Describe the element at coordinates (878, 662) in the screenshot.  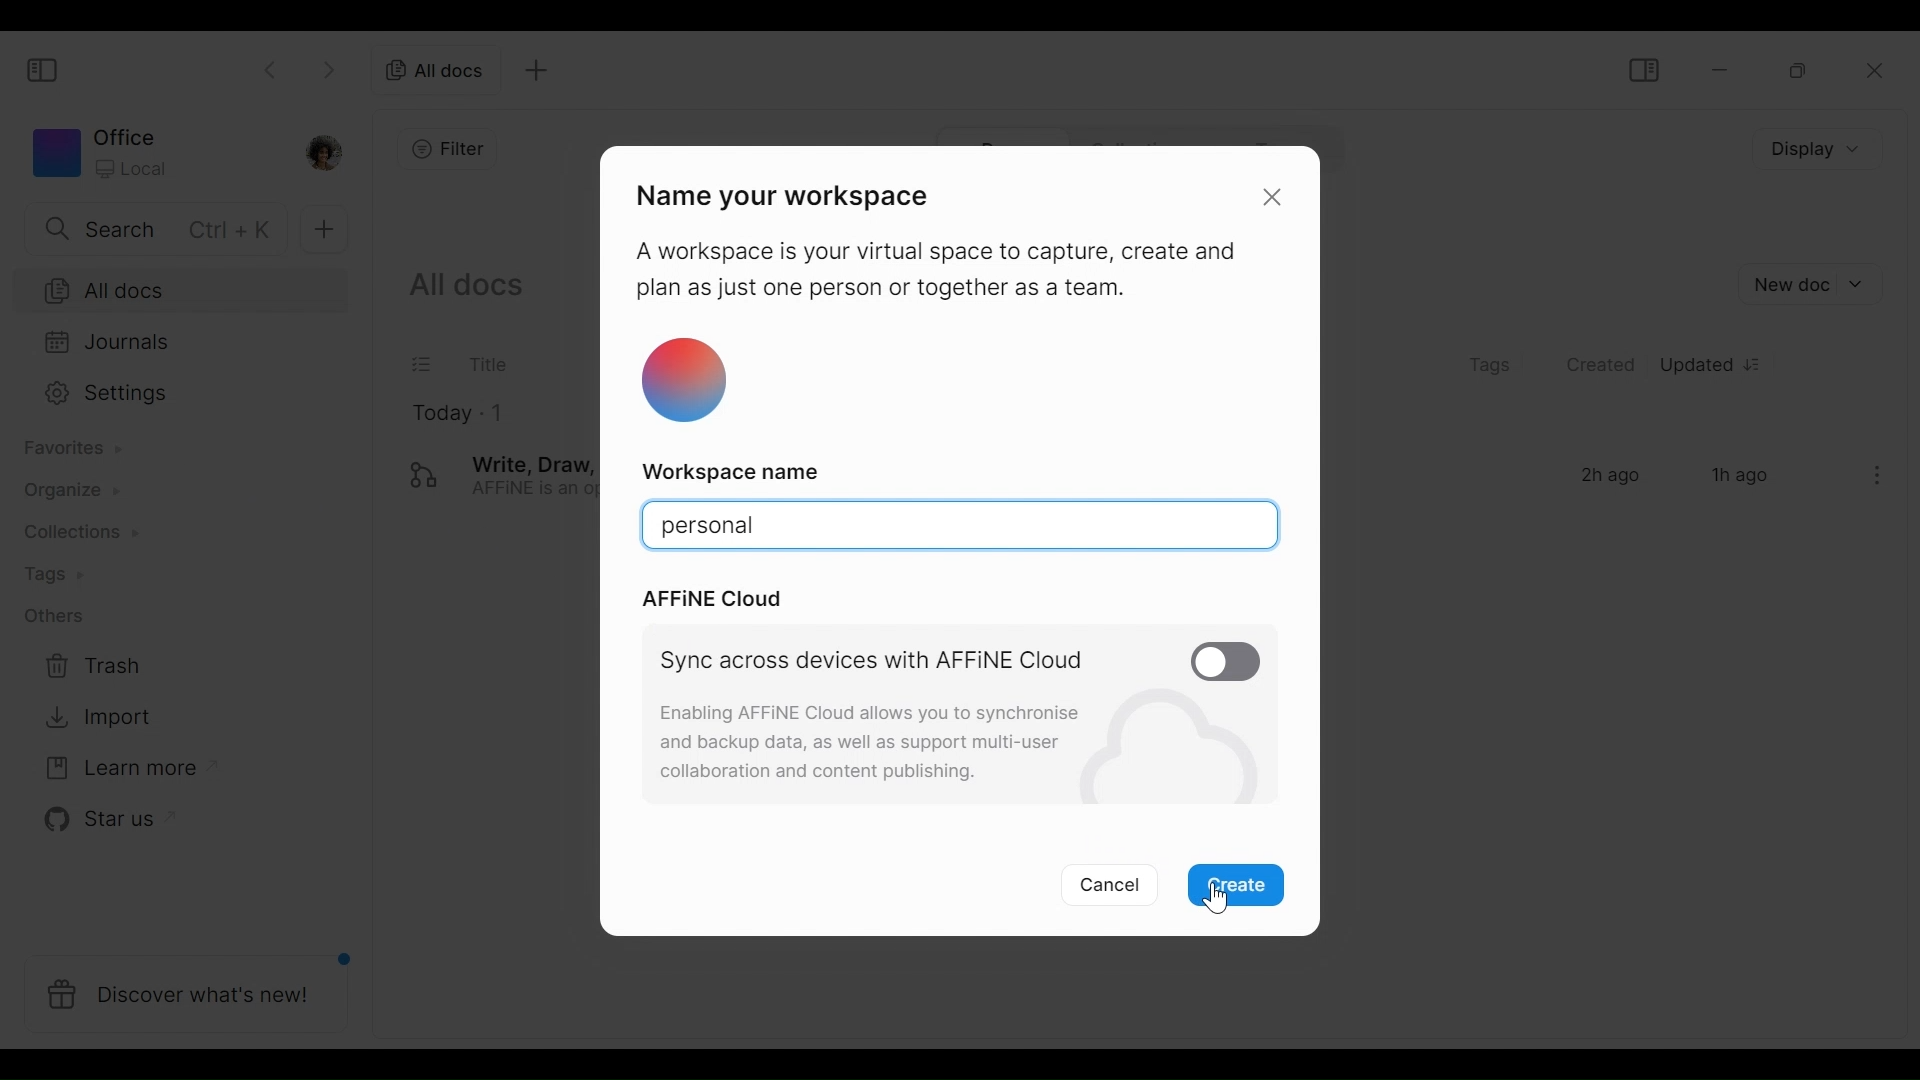
I see `Sync across devices with AFFINE Cloud` at that location.